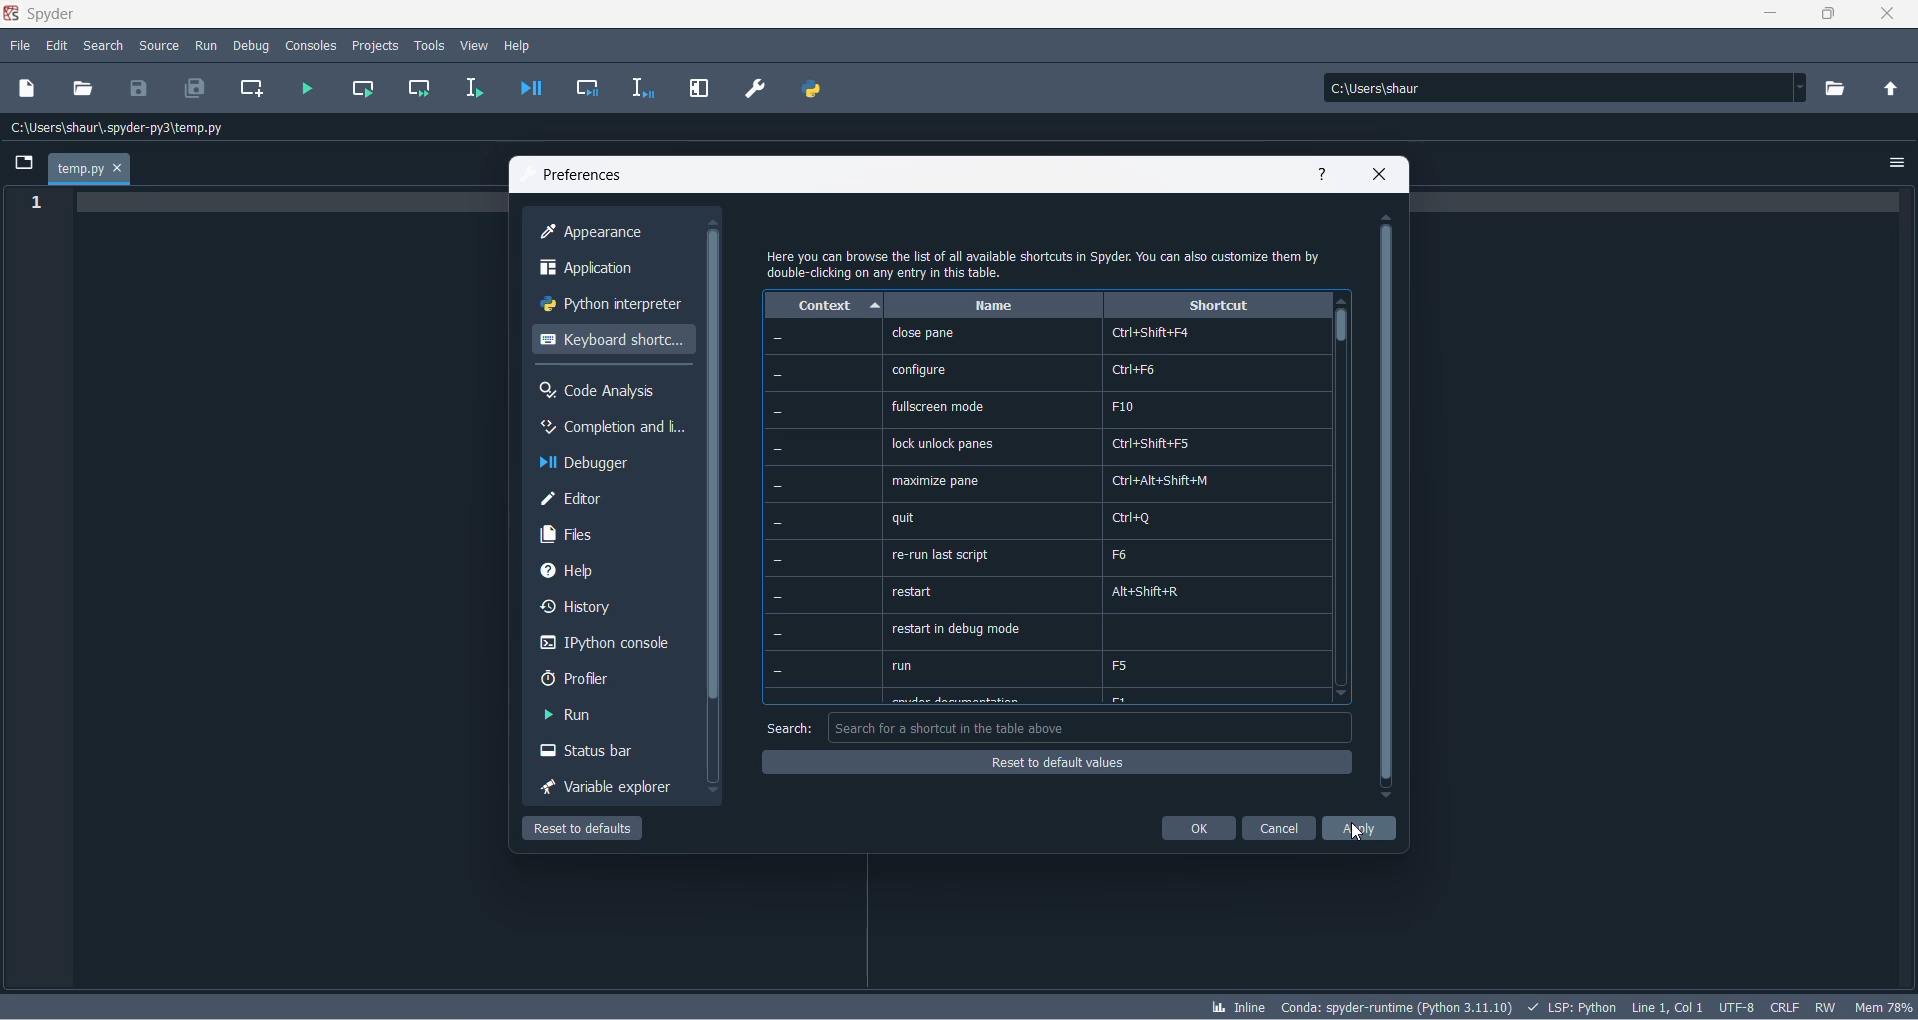 Image resolution: width=1918 pixels, height=1020 pixels. I want to click on slider, so click(1341, 332).